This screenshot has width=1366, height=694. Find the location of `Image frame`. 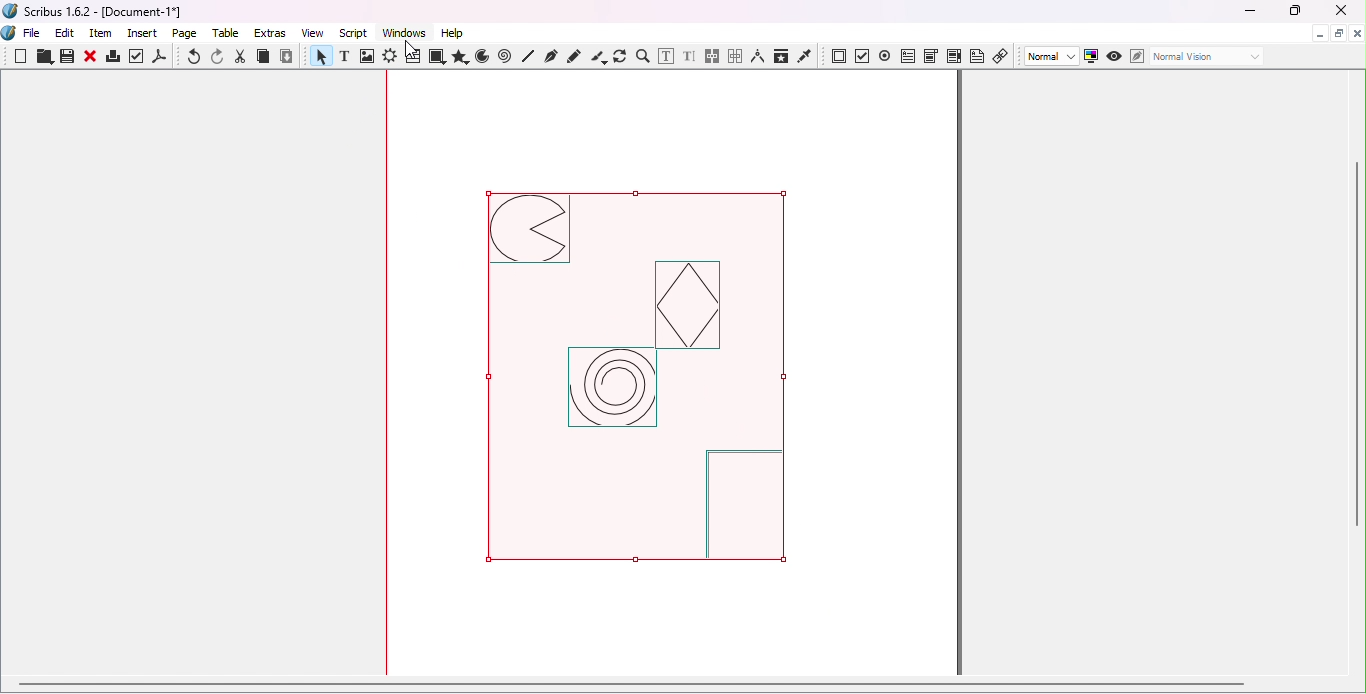

Image frame is located at coordinates (369, 58).